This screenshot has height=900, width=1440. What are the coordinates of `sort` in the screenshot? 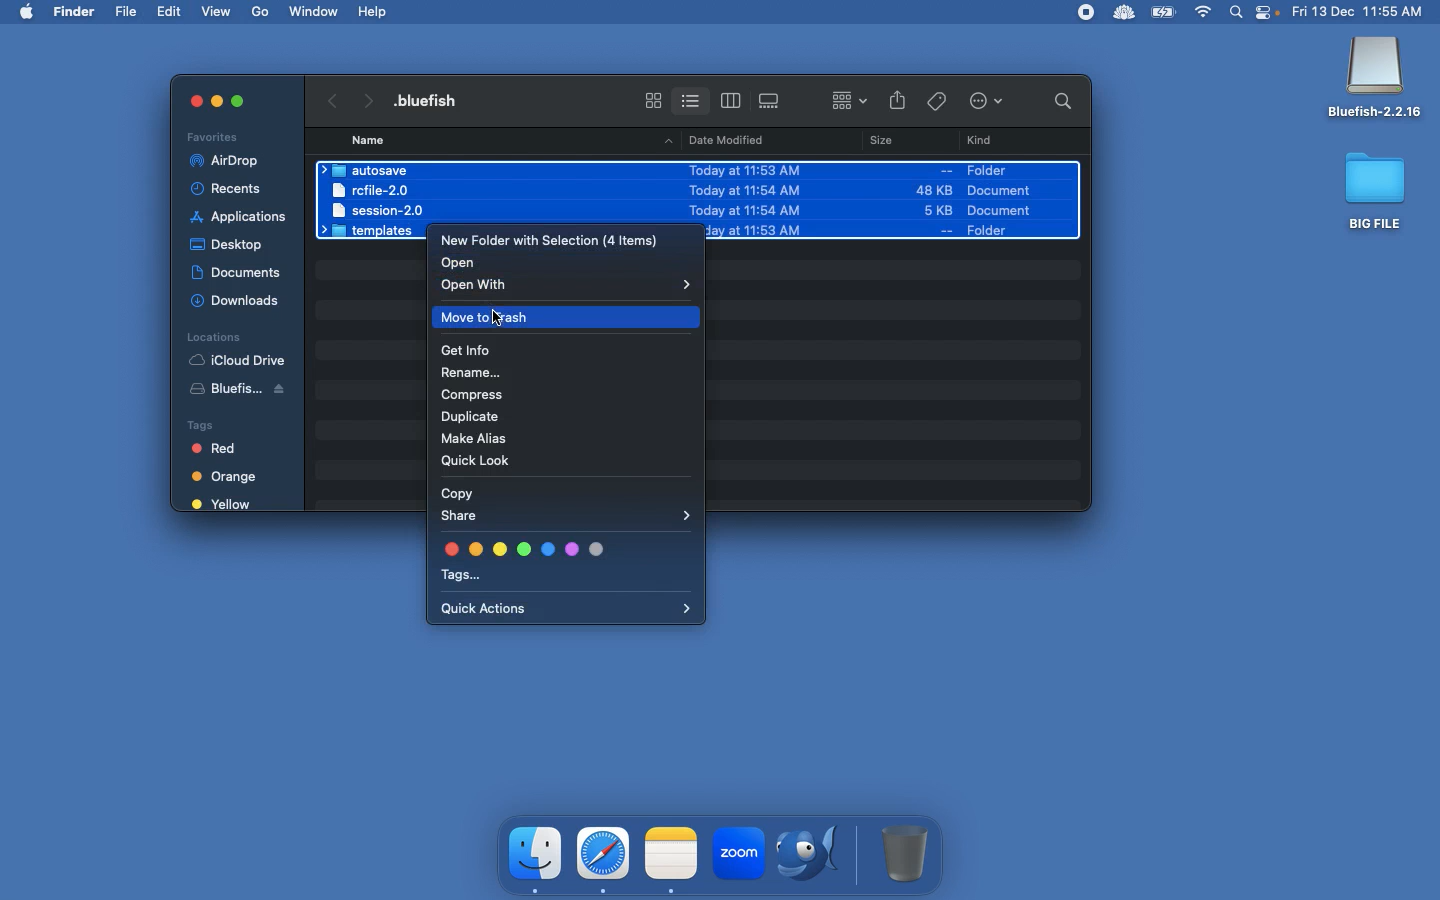 It's located at (849, 98).